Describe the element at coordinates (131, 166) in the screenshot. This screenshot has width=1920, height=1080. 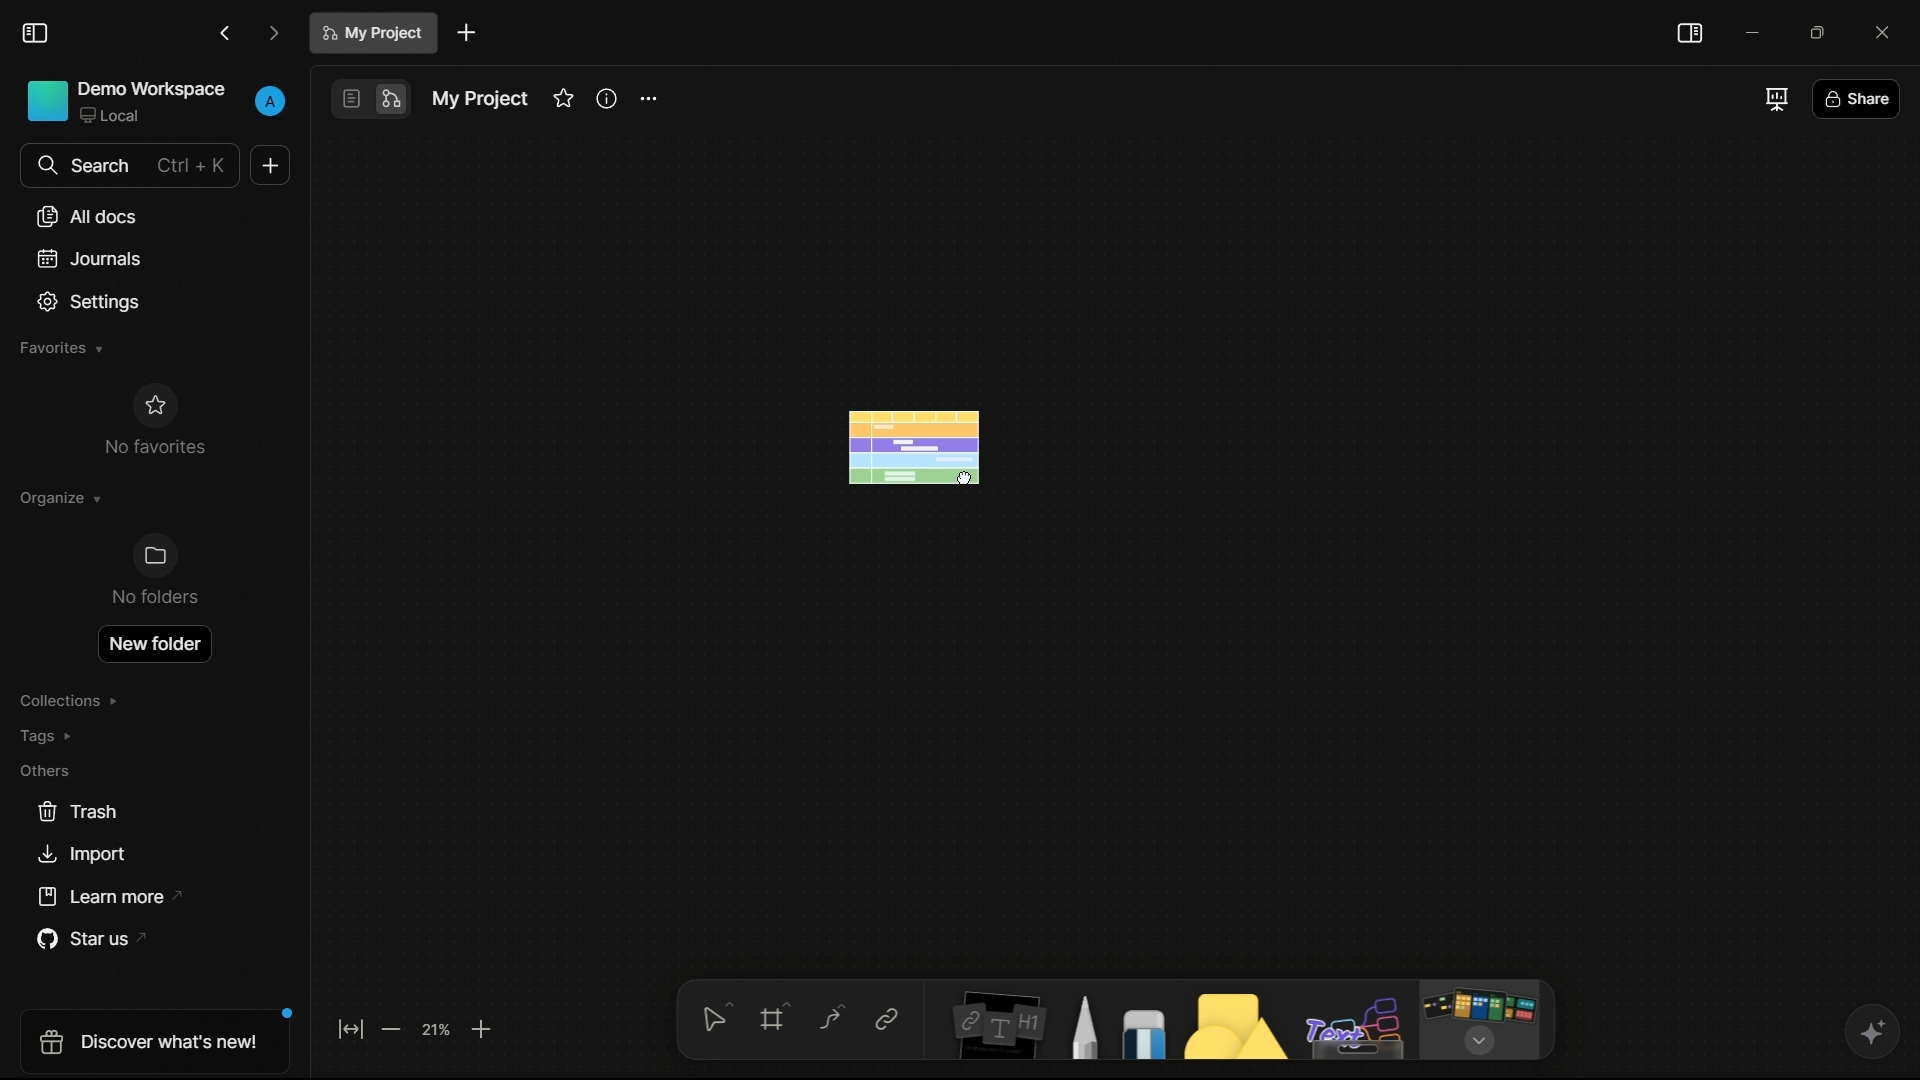
I see `search bar` at that location.